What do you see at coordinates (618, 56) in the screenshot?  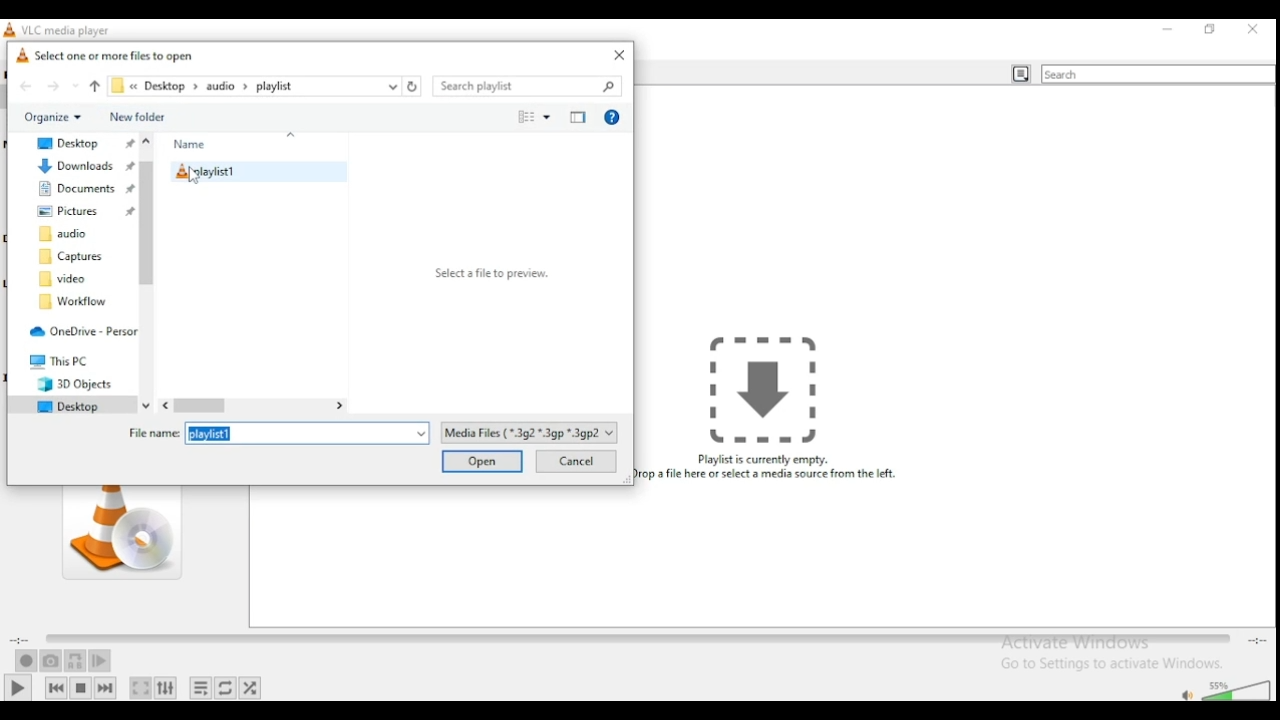 I see `close window` at bounding box center [618, 56].